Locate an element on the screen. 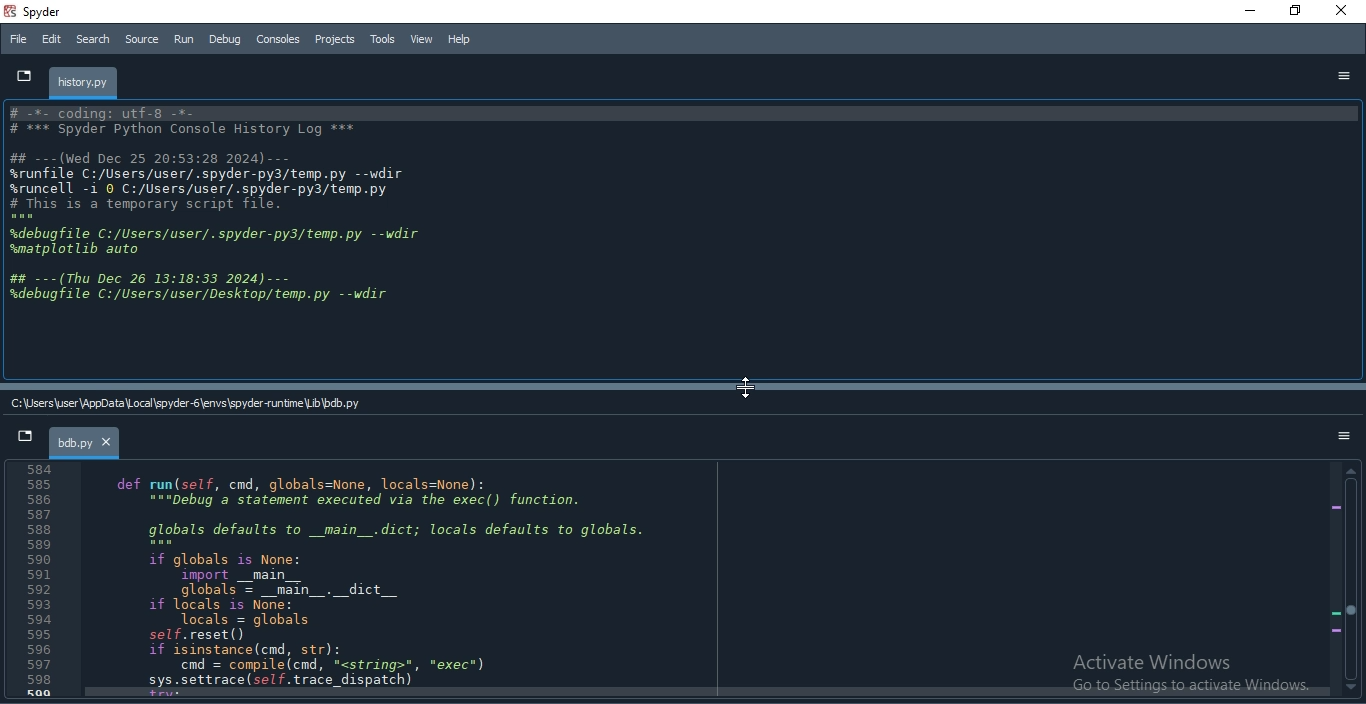  serial numbers is located at coordinates (41, 582).